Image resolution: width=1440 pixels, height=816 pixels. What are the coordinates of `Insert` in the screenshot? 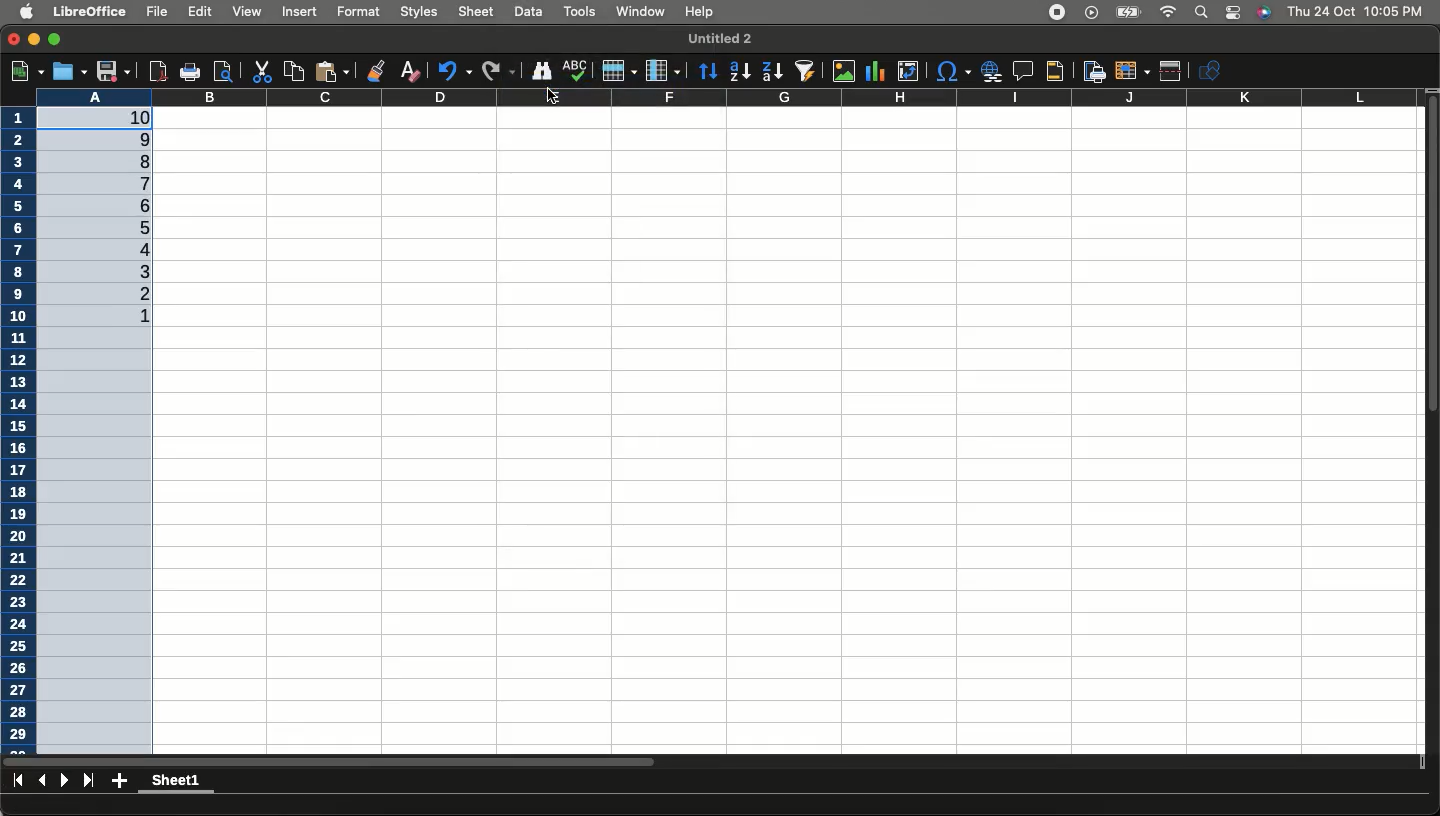 It's located at (302, 14).